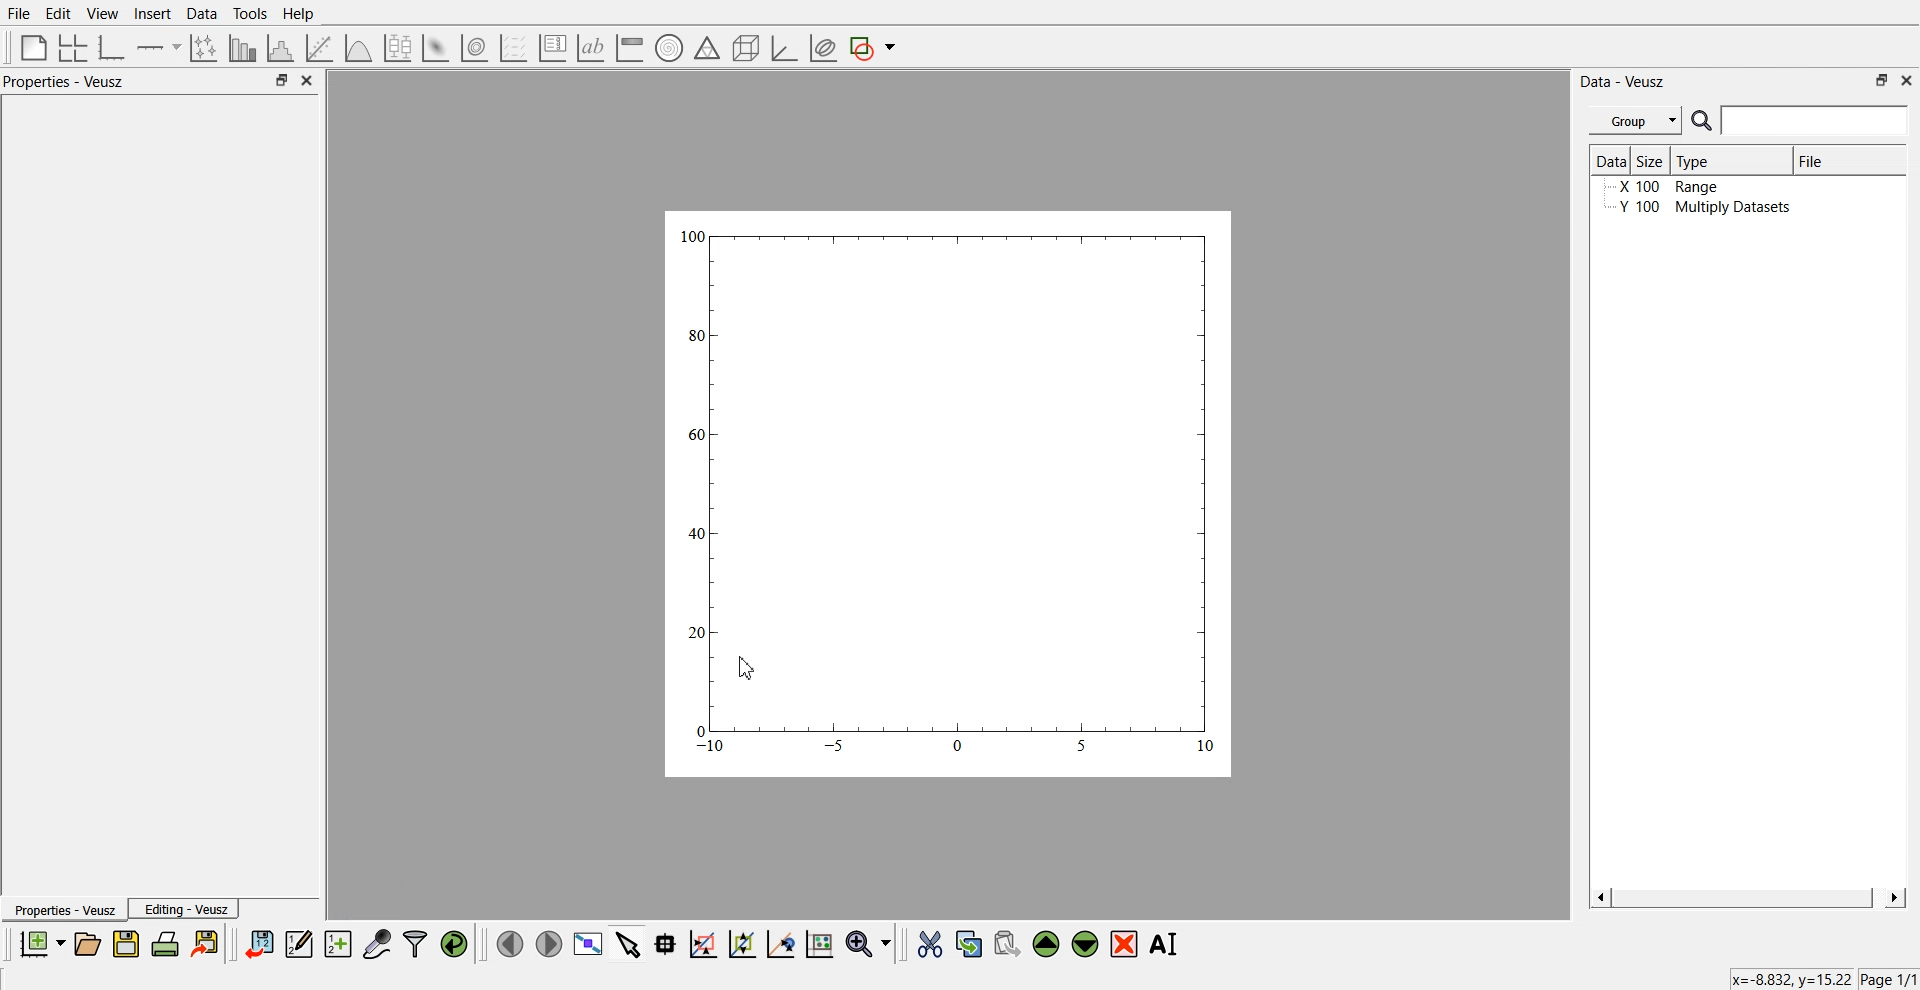  I want to click on Page 1/1, so click(1890, 980).